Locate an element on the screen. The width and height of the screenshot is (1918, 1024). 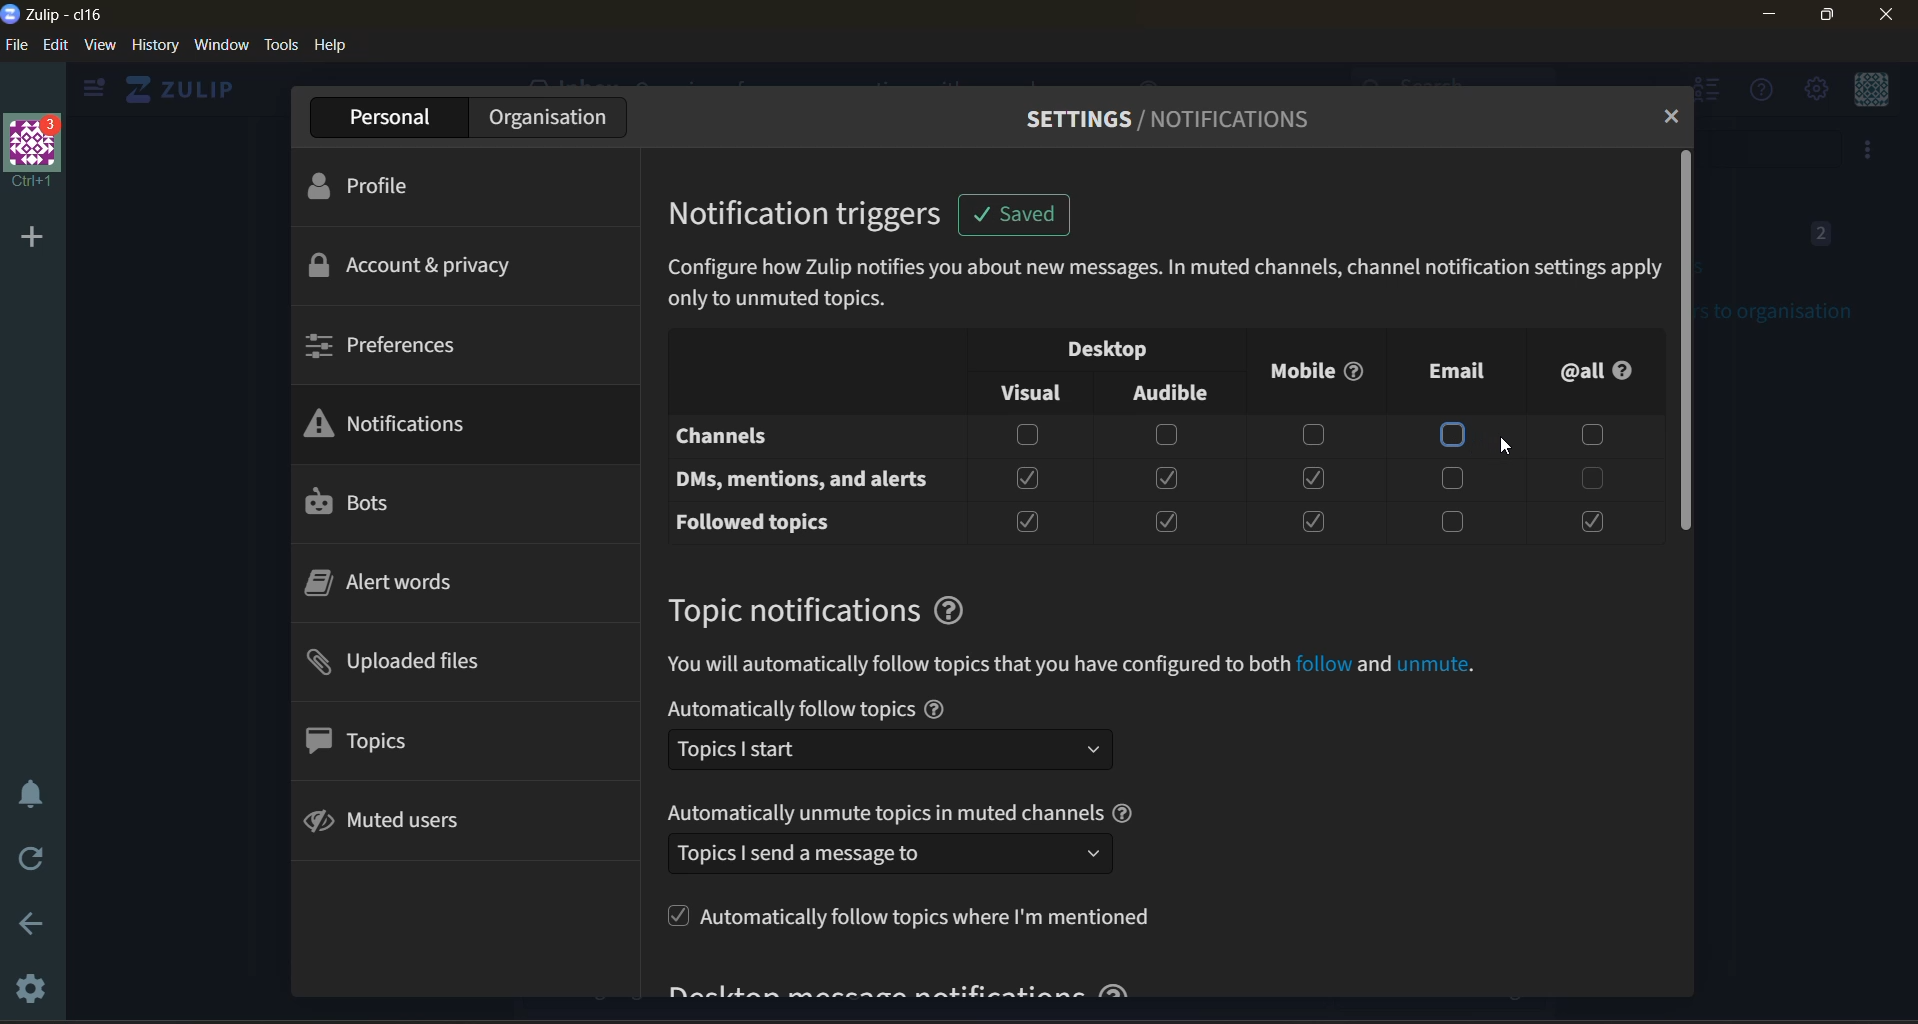
close is located at coordinates (1671, 119).